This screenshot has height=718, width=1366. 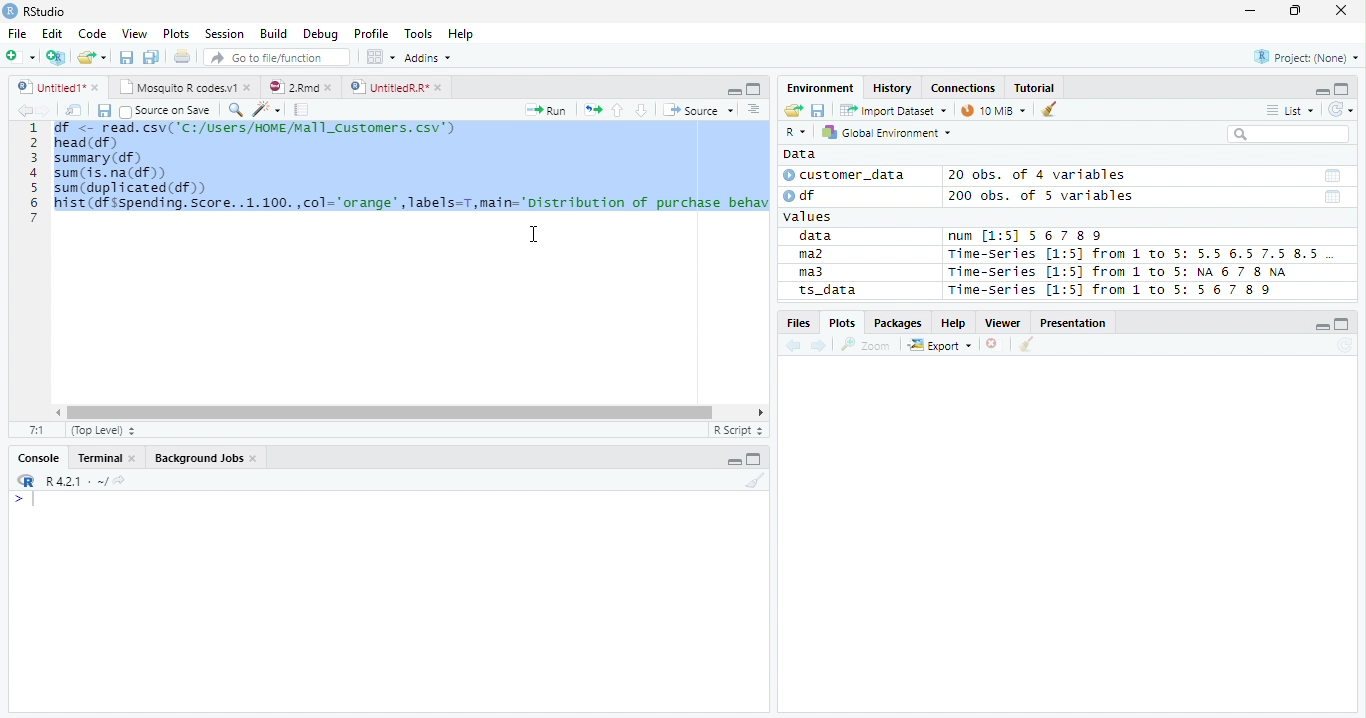 What do you see at coordinates (35, 12) in the screenshot?
I see `RStudio` at bounding box center [35, 12].